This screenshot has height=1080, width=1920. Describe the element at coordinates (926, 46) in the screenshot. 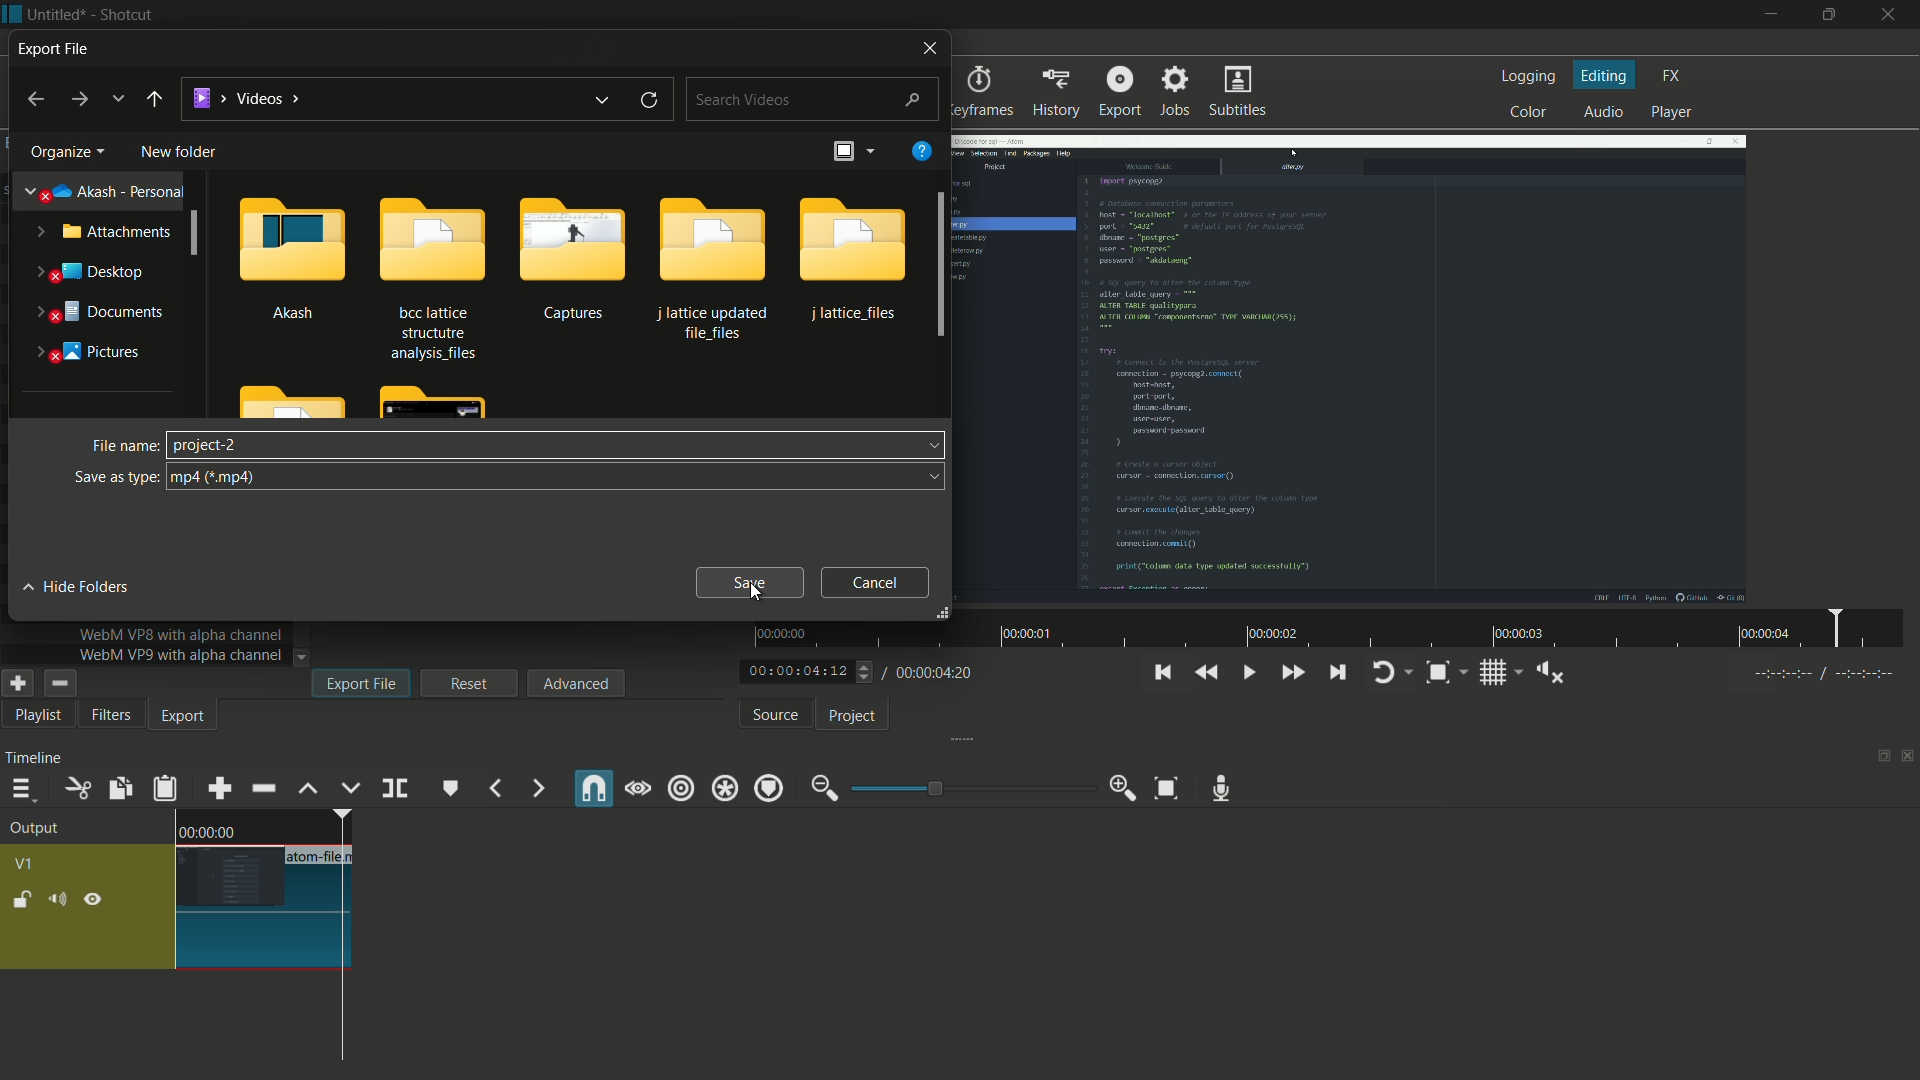

I see `close` at that location.